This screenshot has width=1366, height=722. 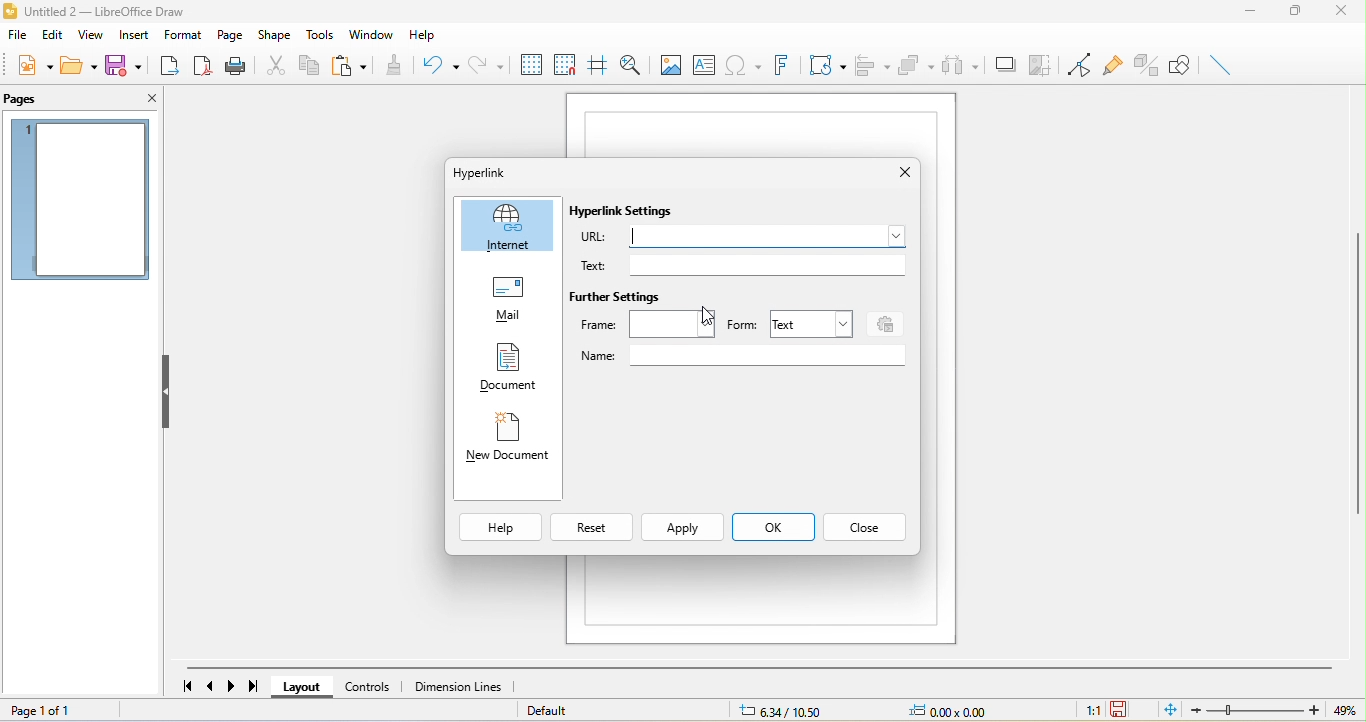 I want to click on 49%, so click(x=1347, y=710).